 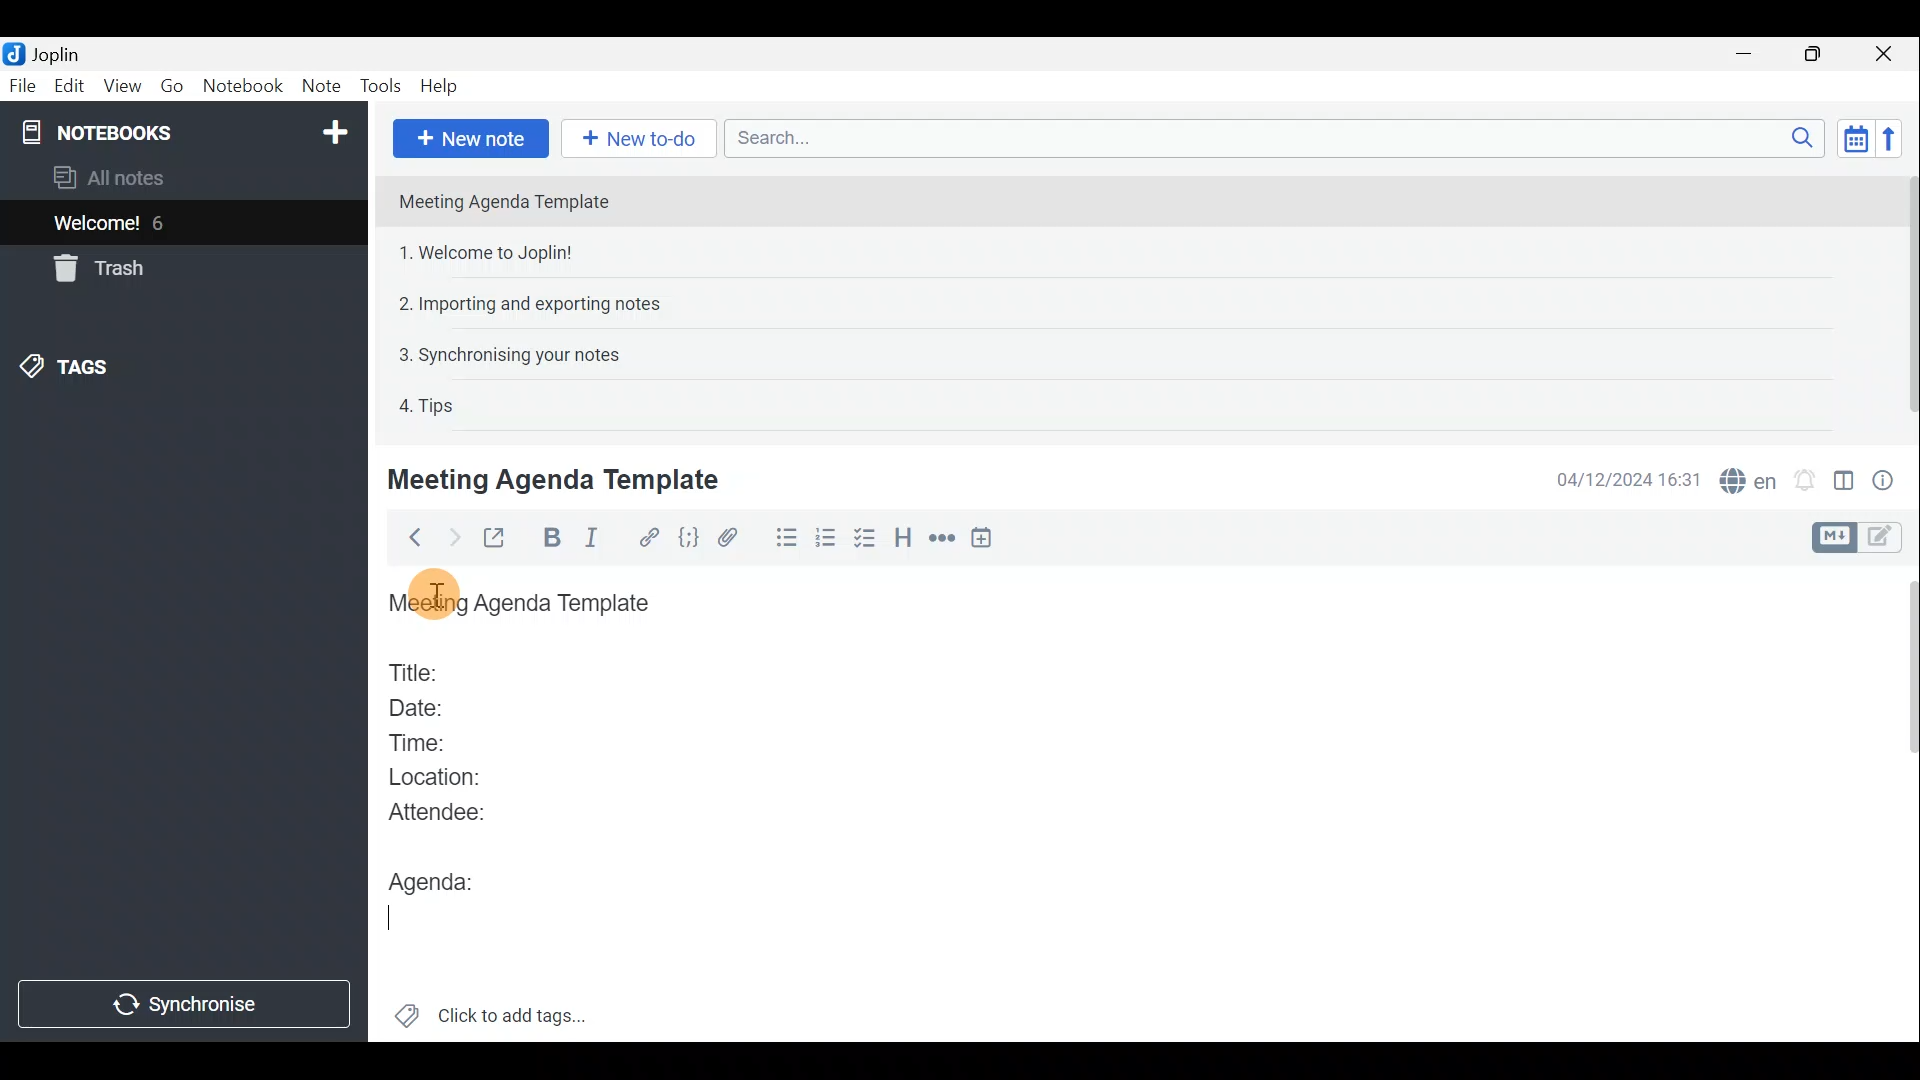 I want to click on Toggle editors, so click(x=1885, y=539).